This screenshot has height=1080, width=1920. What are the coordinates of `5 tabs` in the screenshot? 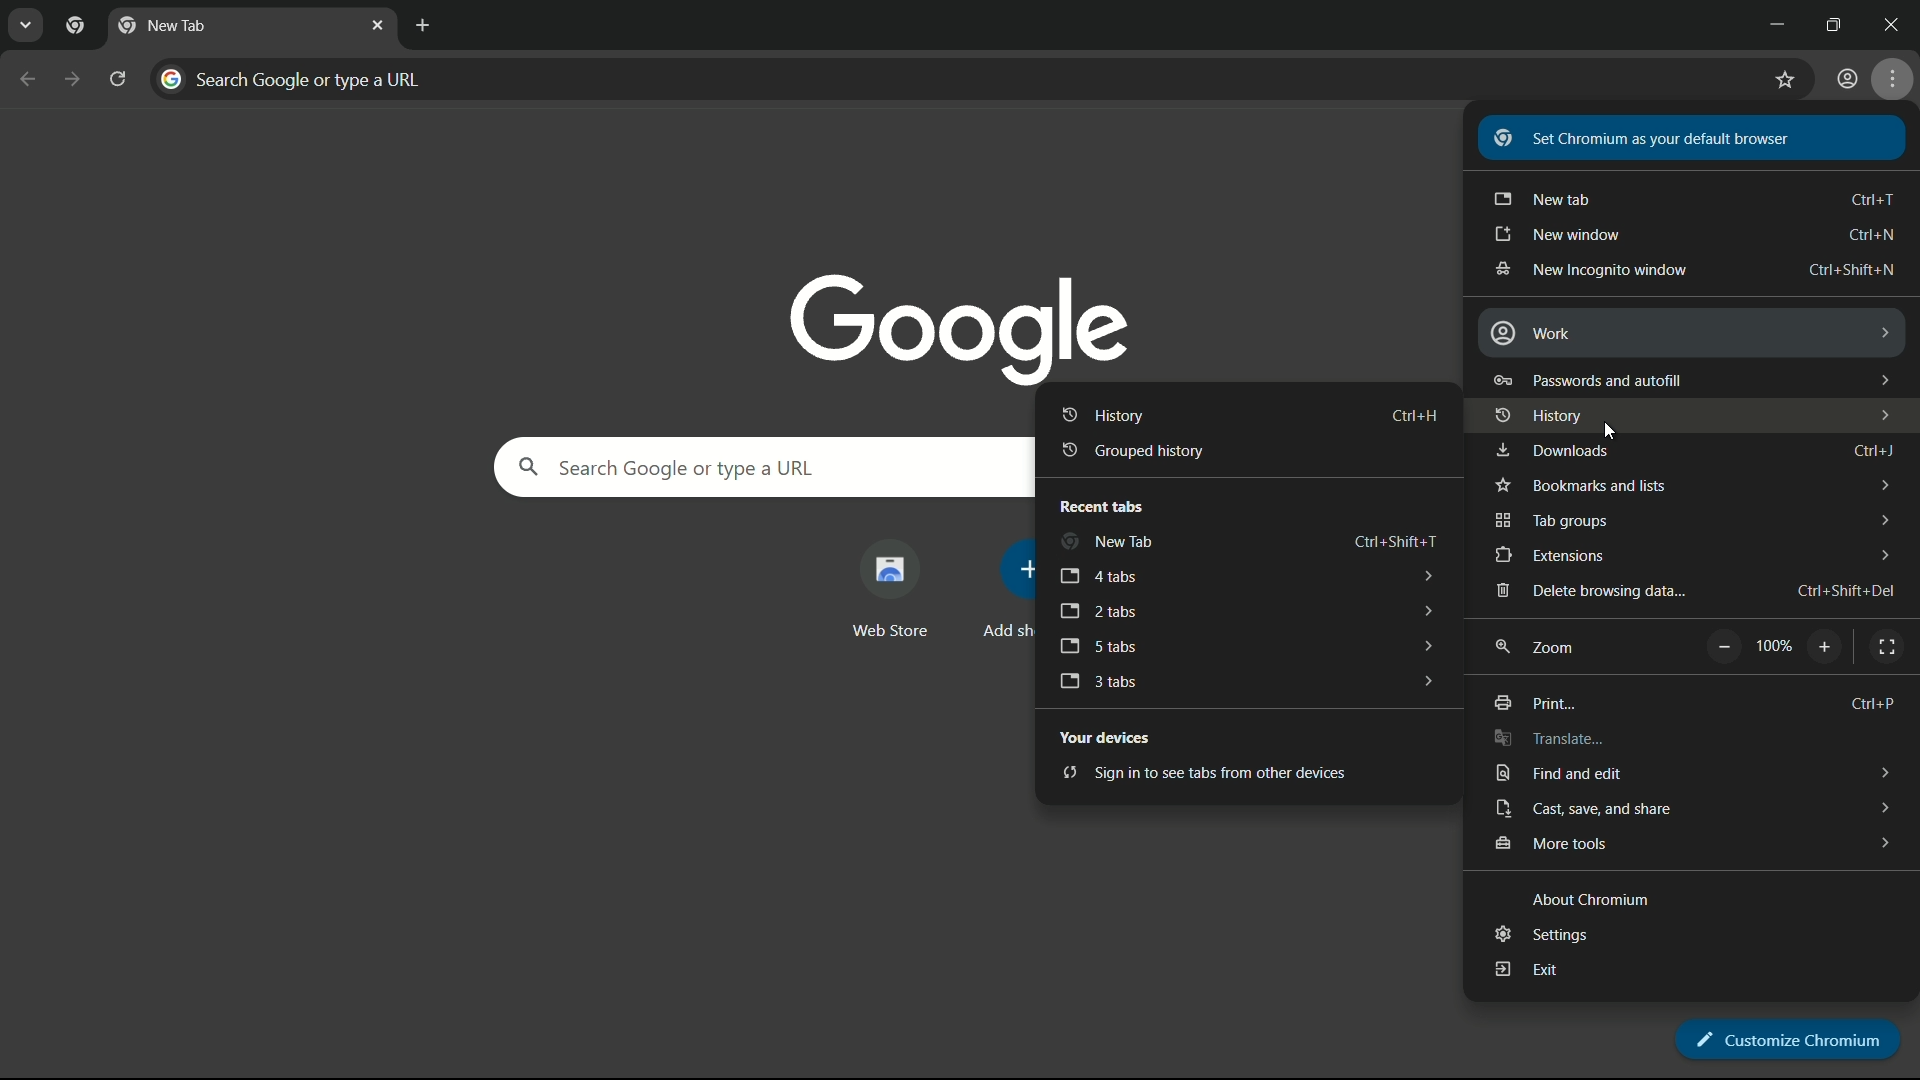 It's located at (1099, 648).